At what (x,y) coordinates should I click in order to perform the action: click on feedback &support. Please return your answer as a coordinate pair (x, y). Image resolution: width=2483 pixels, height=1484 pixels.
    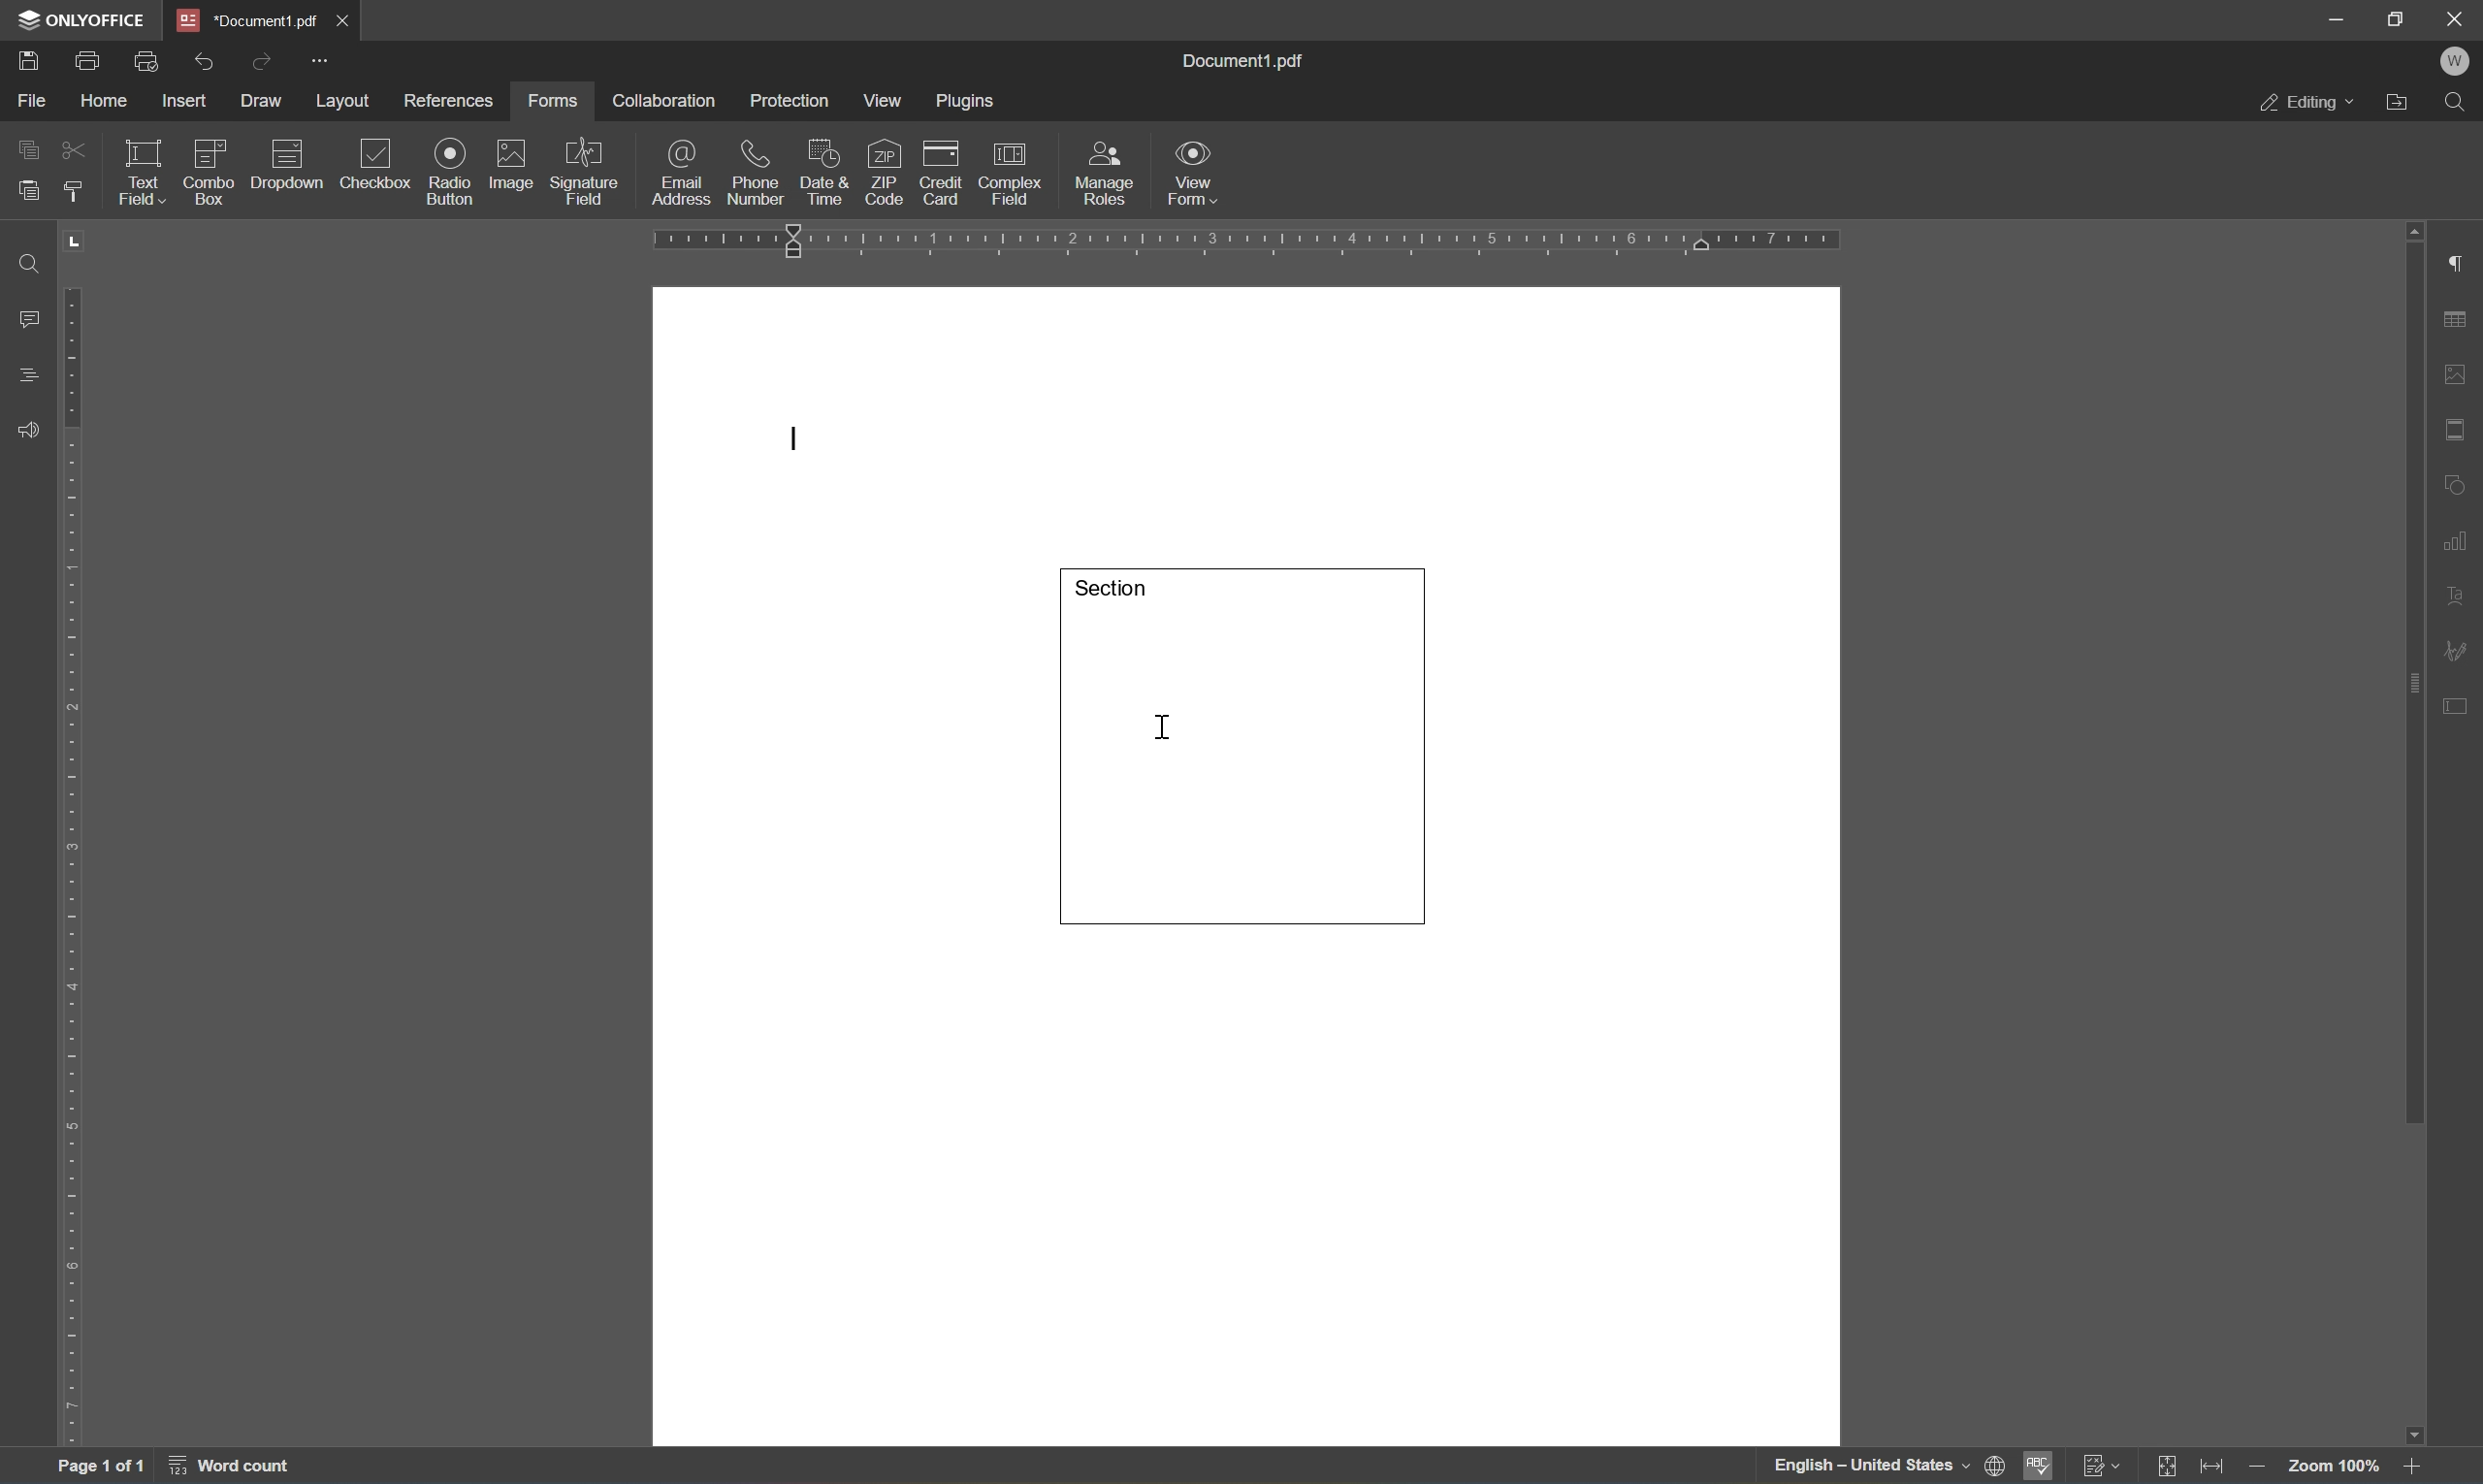
    Looking at the image, I should click on (30, 428).